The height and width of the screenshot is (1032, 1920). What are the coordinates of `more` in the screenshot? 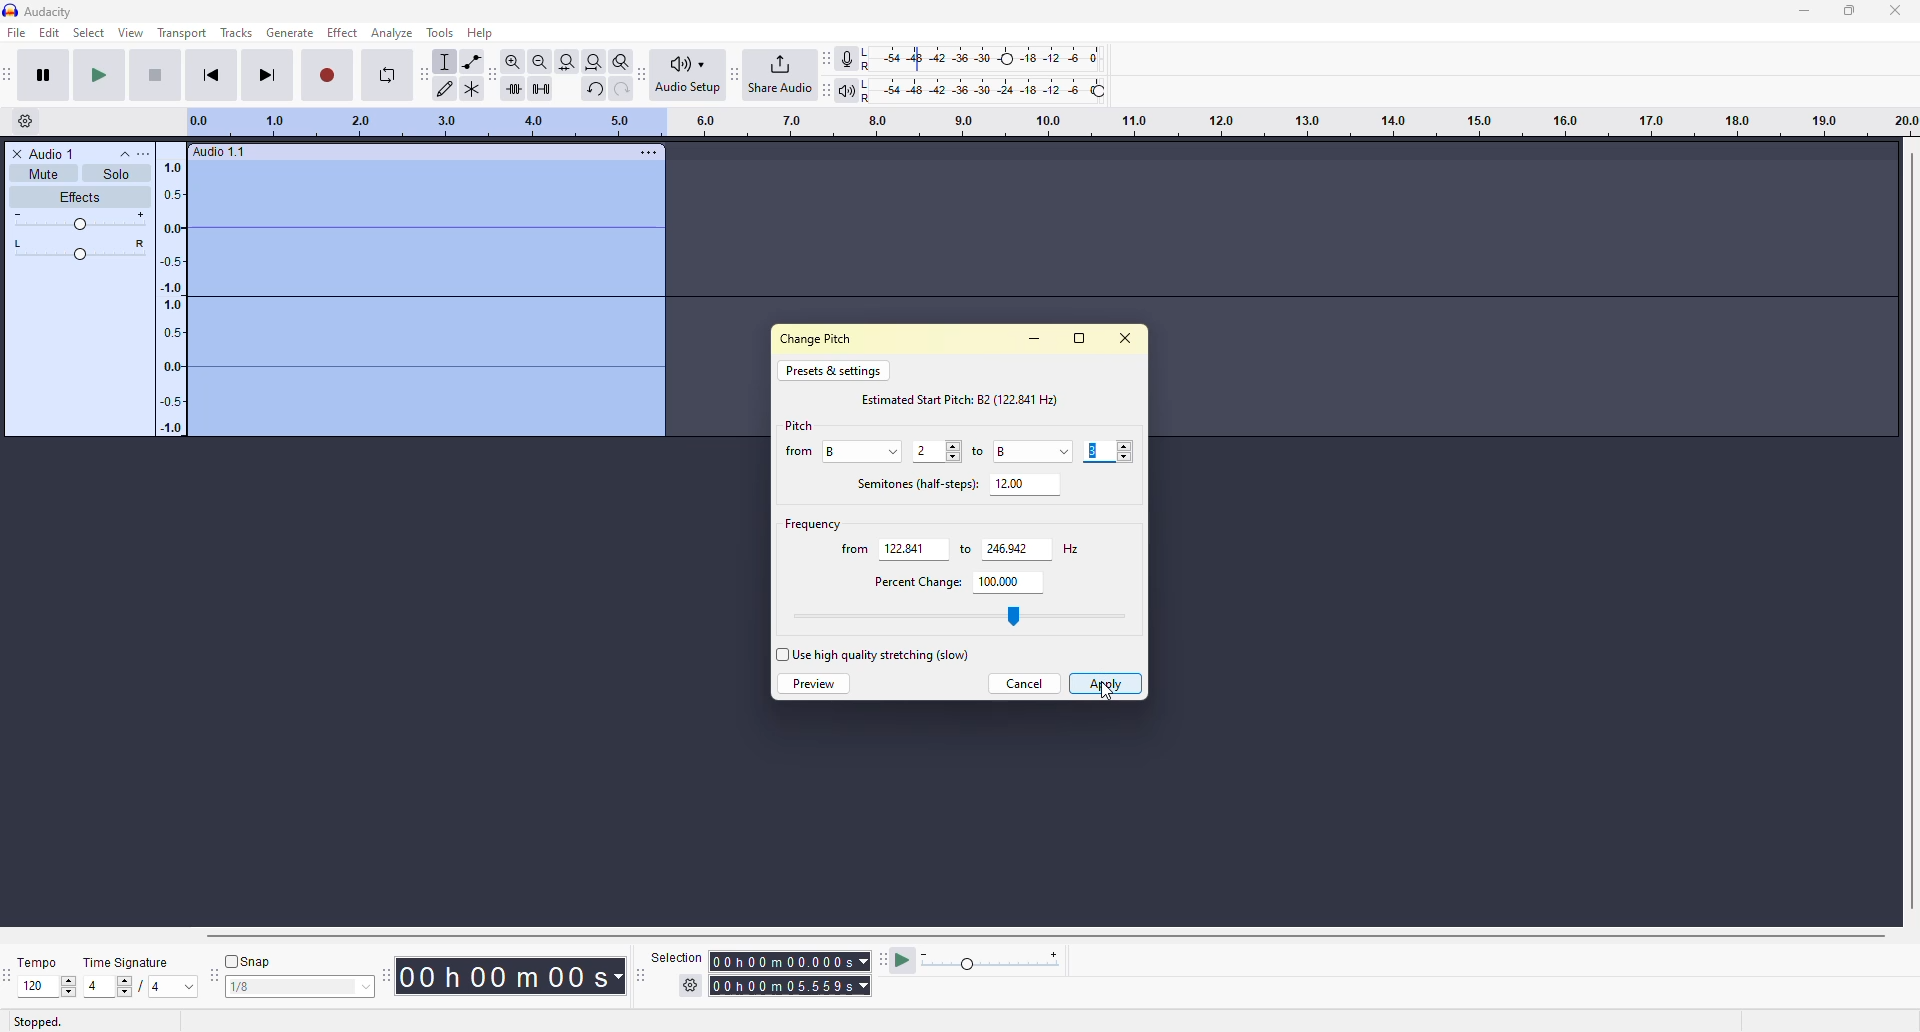 It's located at (151, 154).